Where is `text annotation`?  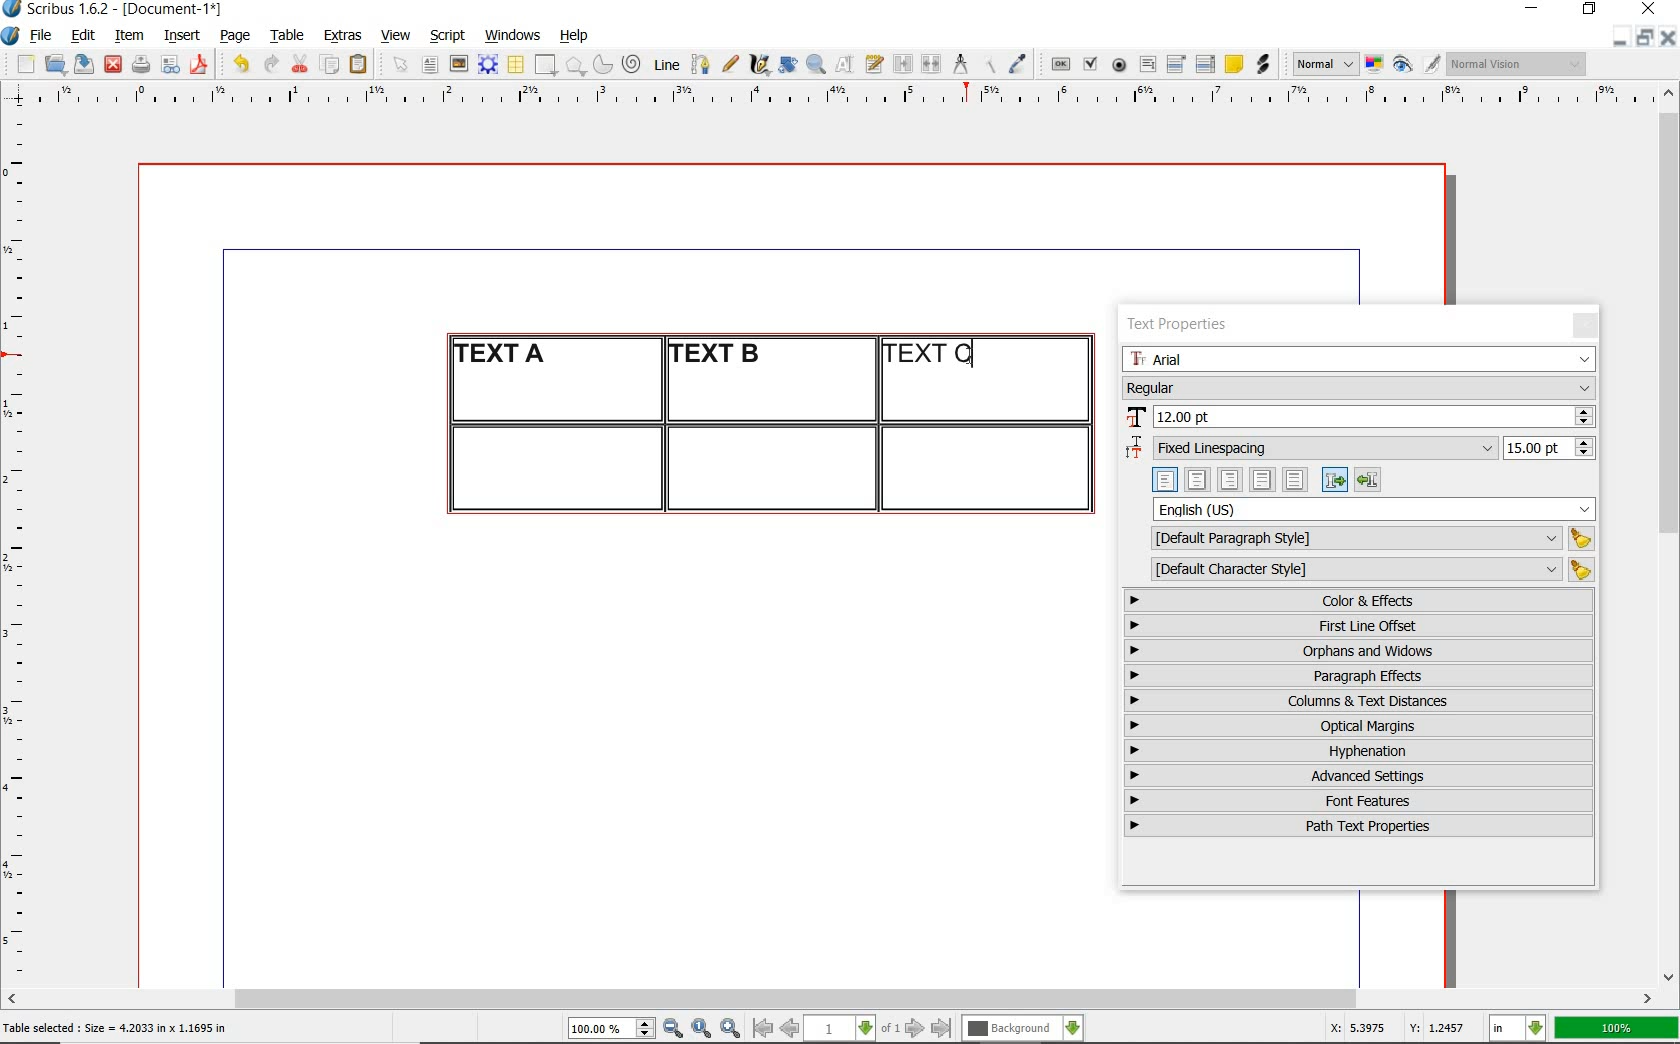
text annotation is located at coordinates (1233, 65).